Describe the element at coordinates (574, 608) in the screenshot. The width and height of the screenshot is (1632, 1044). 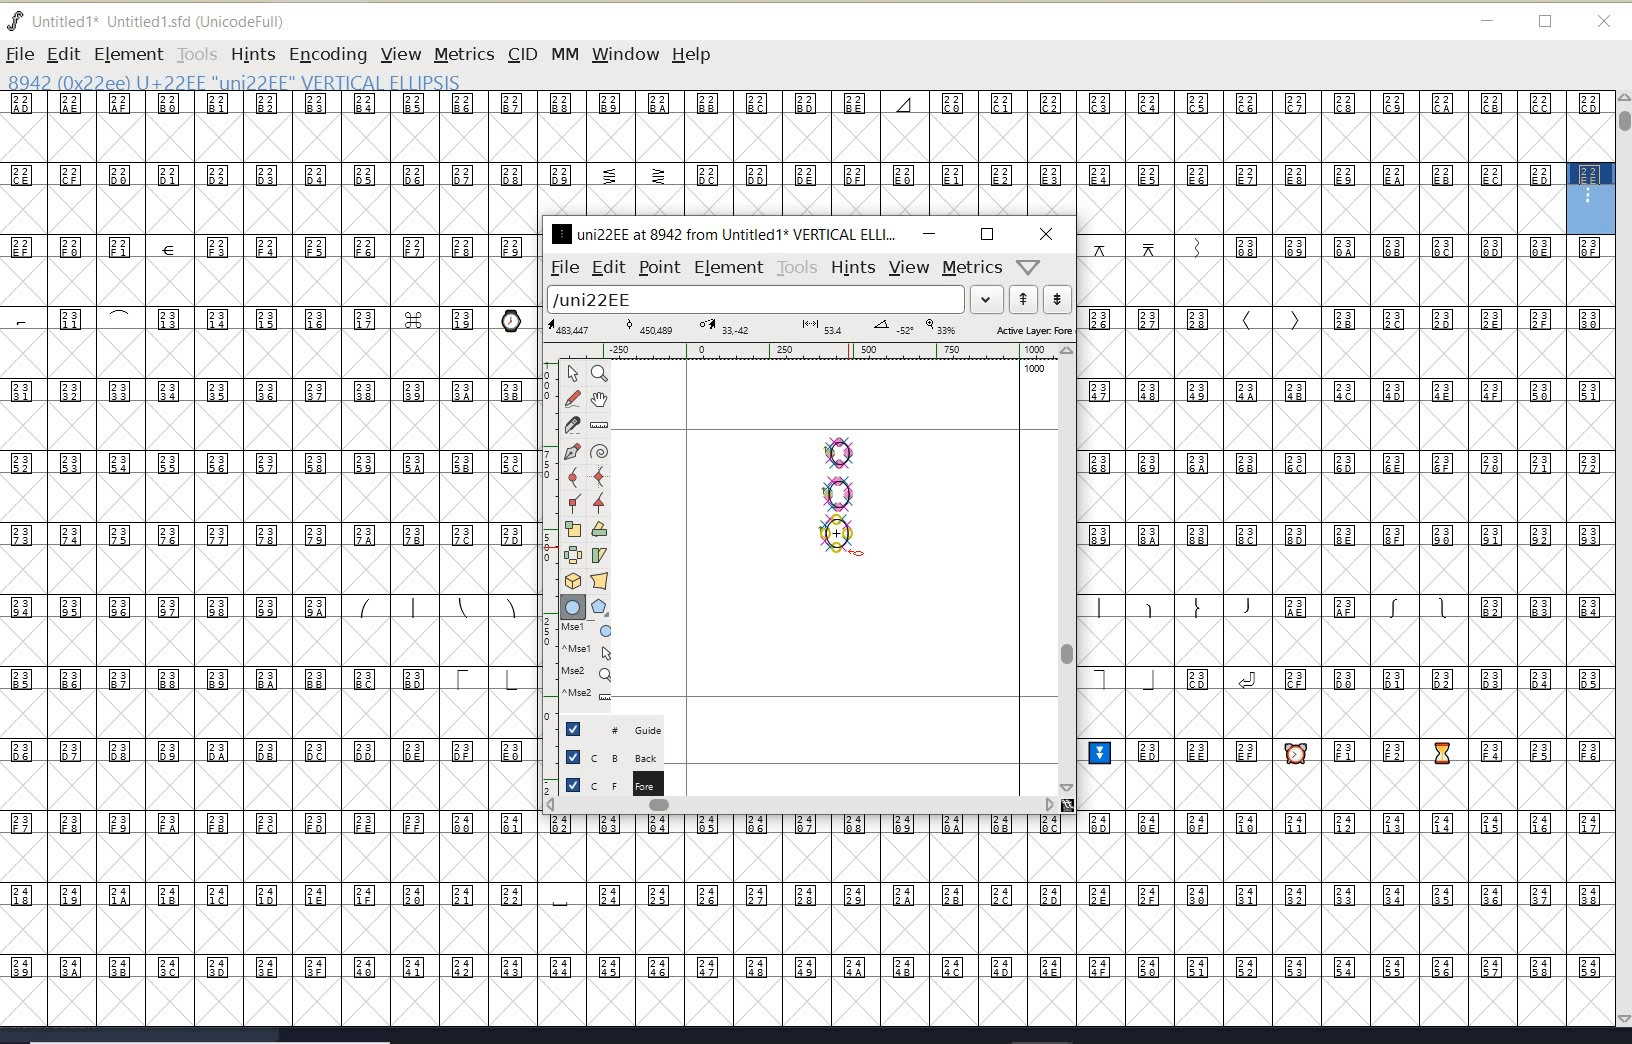
I see `rectangle or ellipse` at that location.